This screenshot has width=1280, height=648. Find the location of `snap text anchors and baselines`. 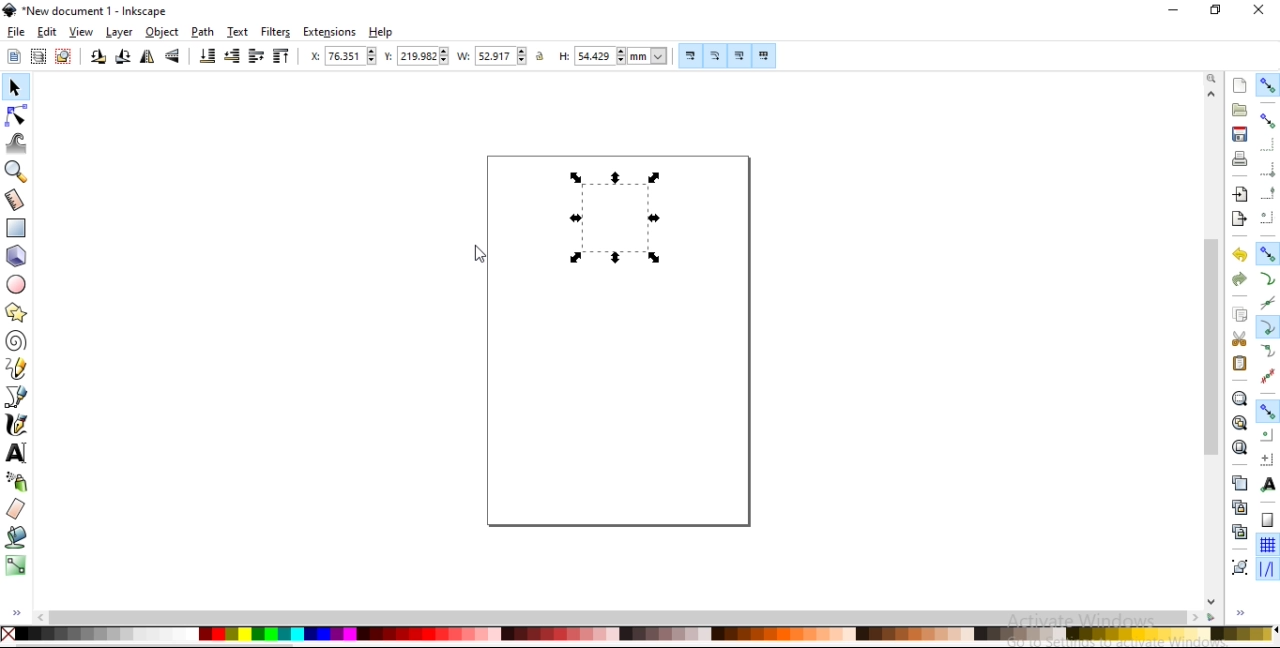

snap text anchors and baselines is located at coordinates (1268, 483).